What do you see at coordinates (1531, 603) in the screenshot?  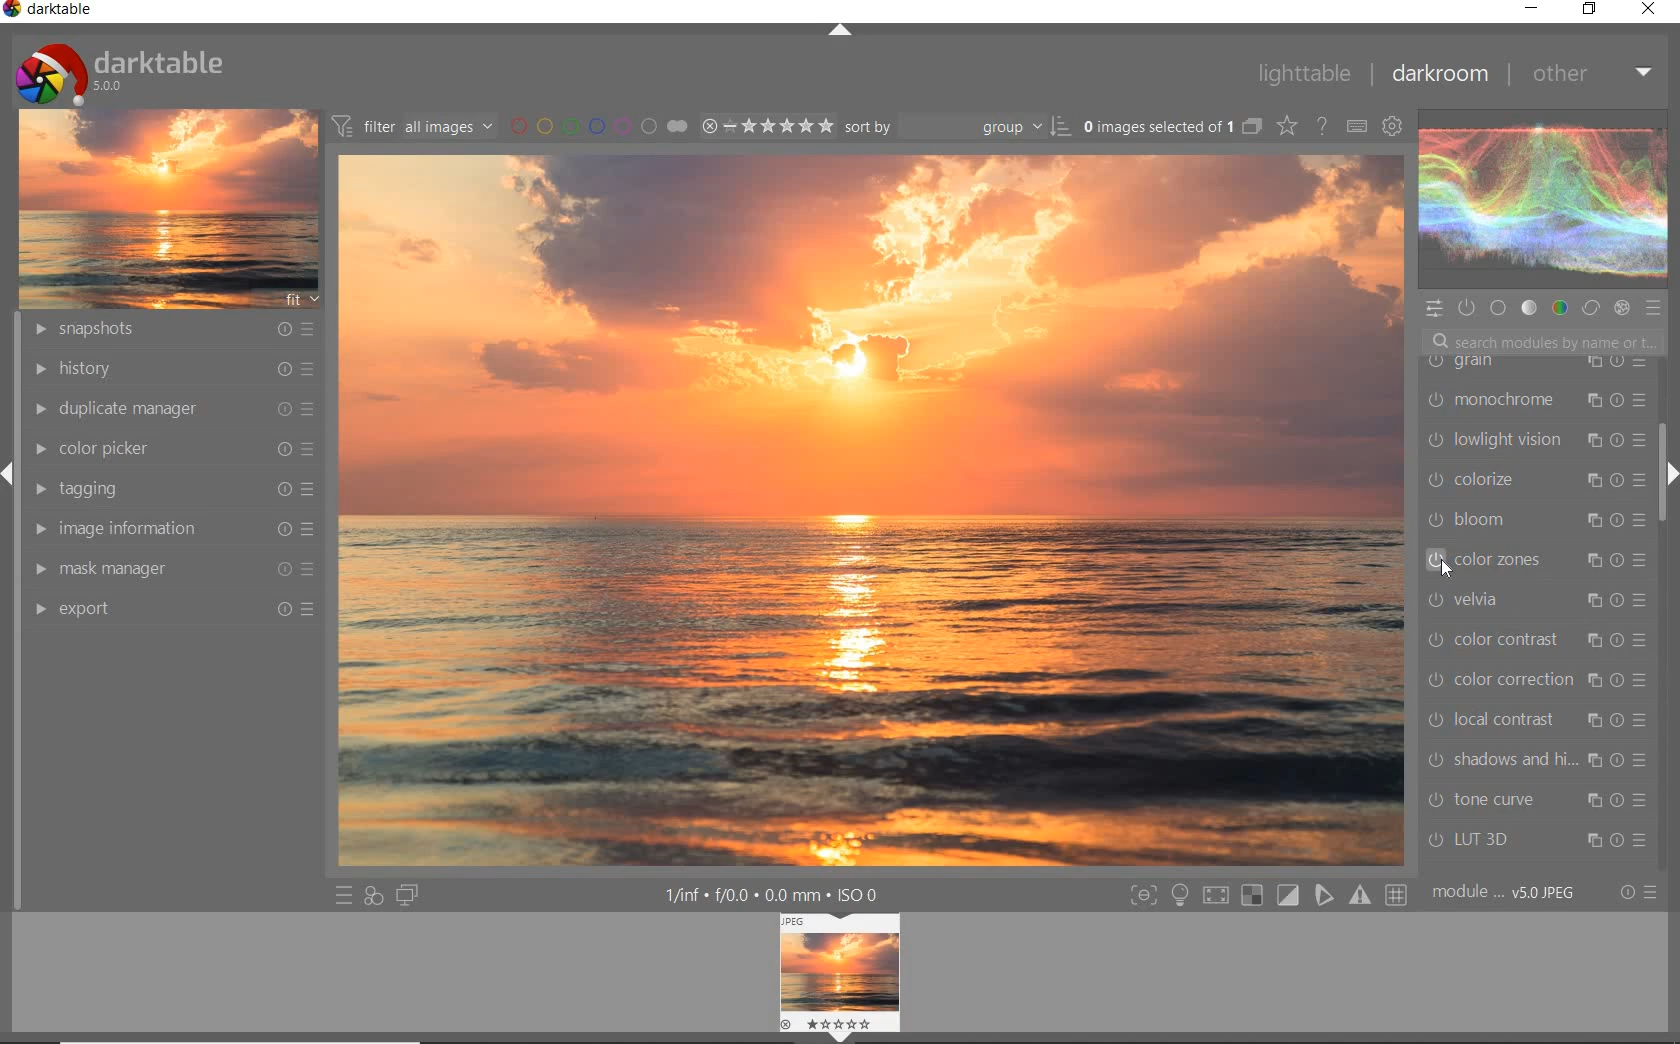 I see `velvia` at bounding box center [1531, 603].